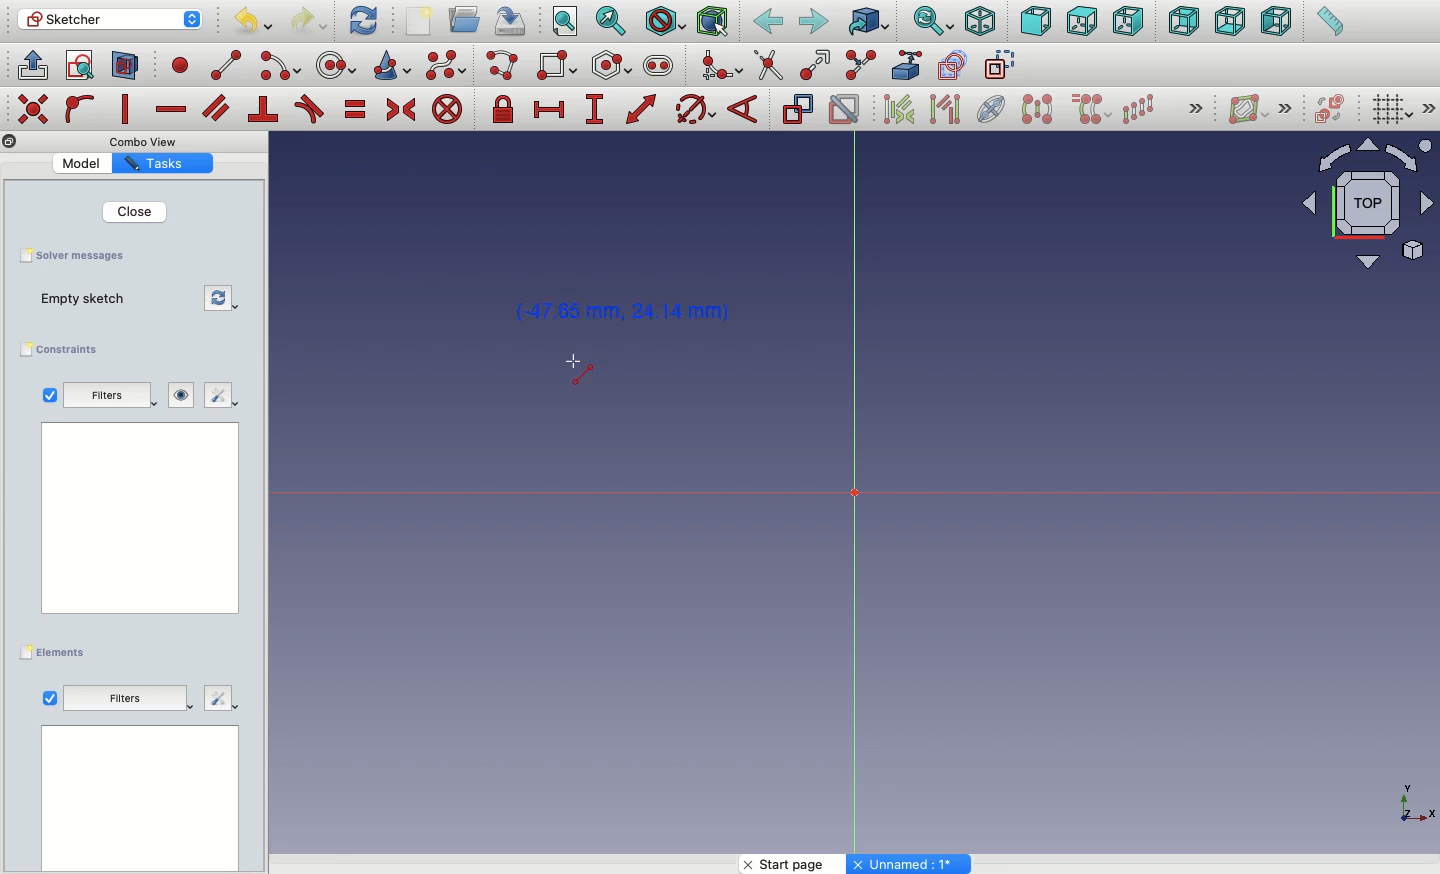  I want to click on Constrain Circle, so click(696, 109).